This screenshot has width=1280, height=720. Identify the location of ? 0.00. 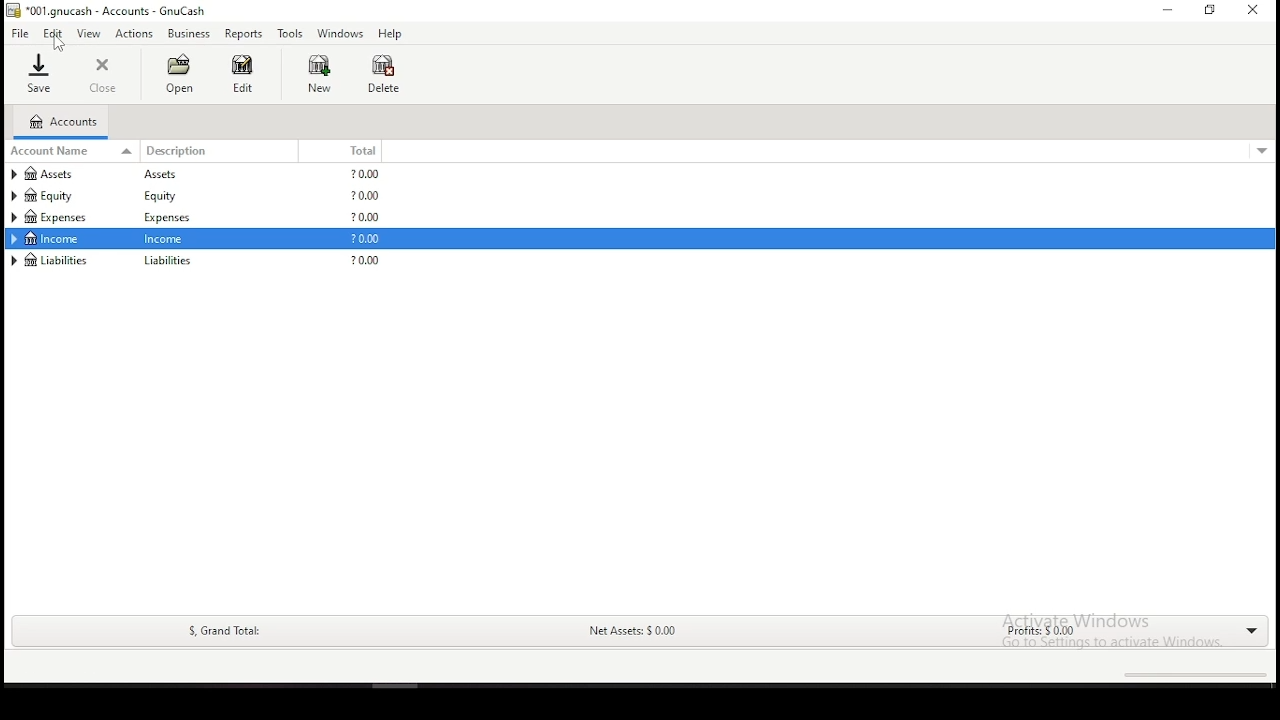
(368, 217).